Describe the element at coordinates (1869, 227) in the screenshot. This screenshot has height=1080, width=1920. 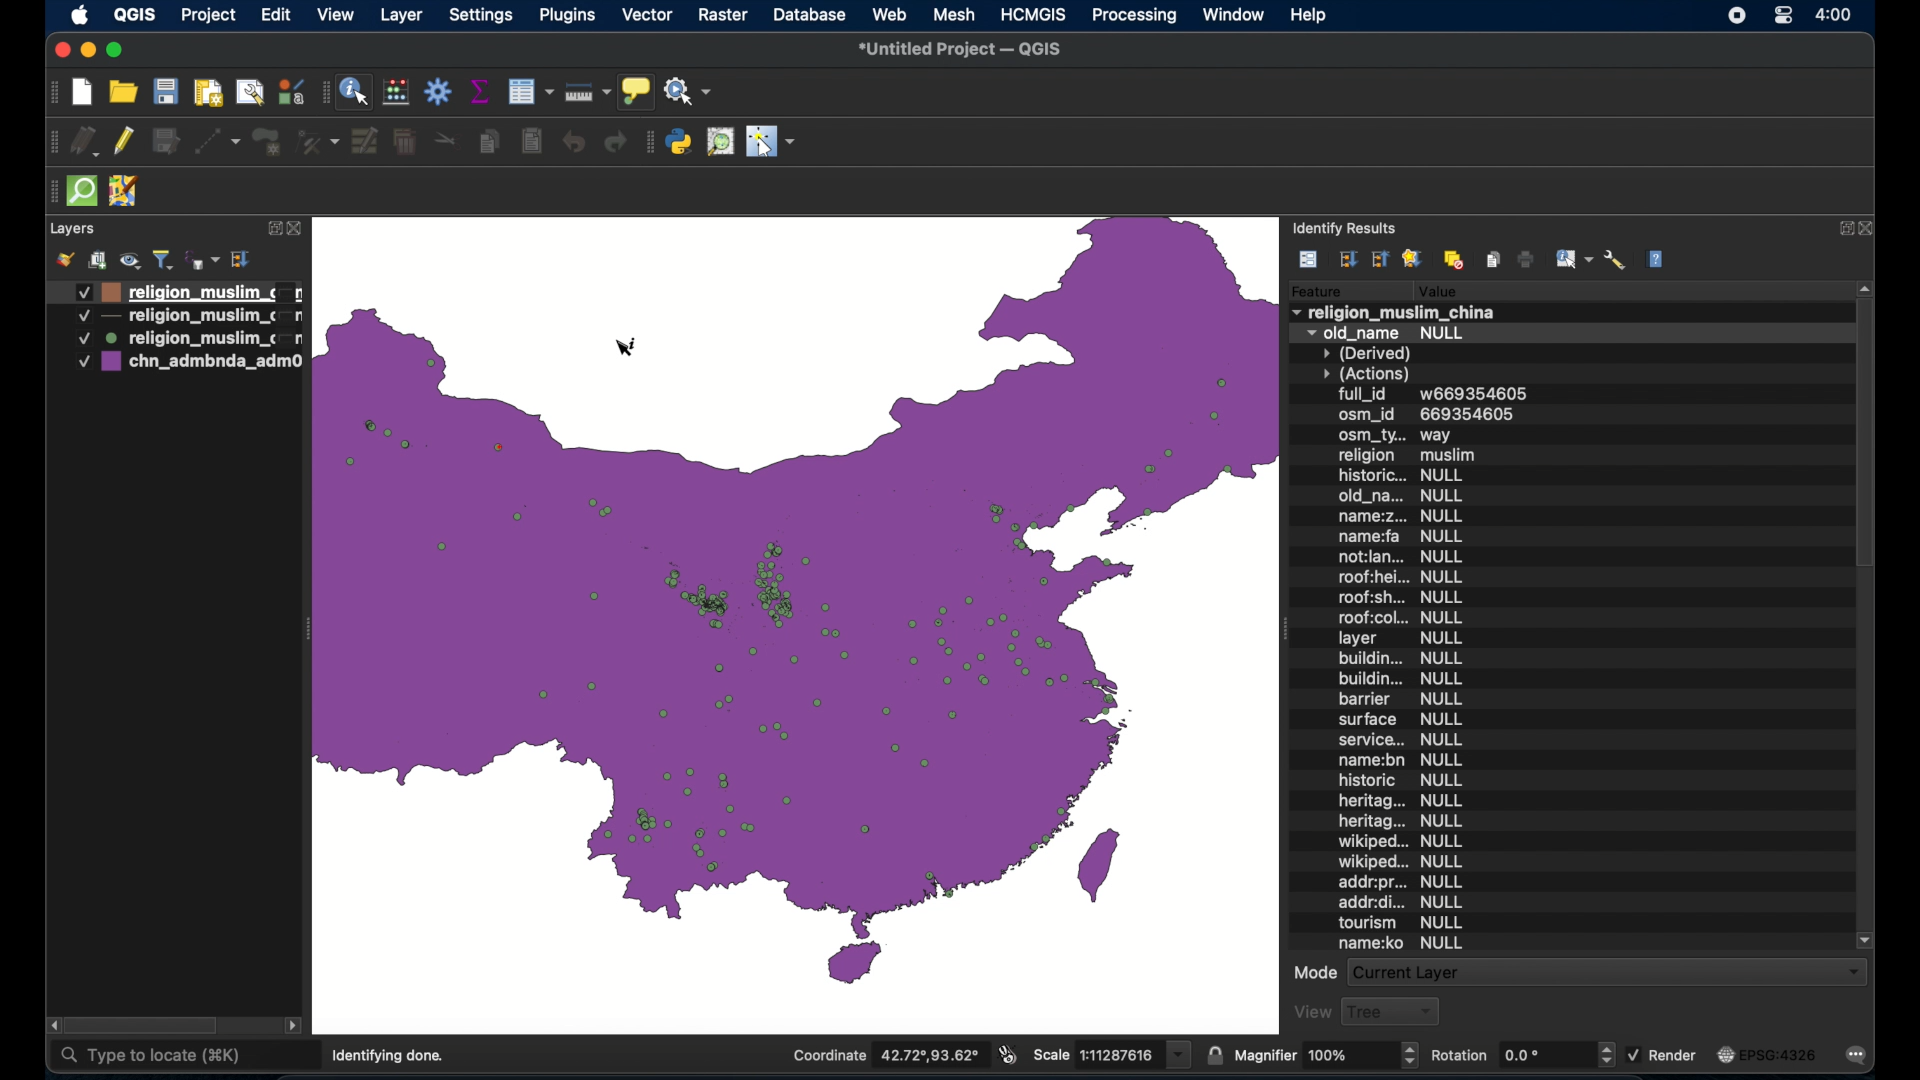
I see `close` at that location.